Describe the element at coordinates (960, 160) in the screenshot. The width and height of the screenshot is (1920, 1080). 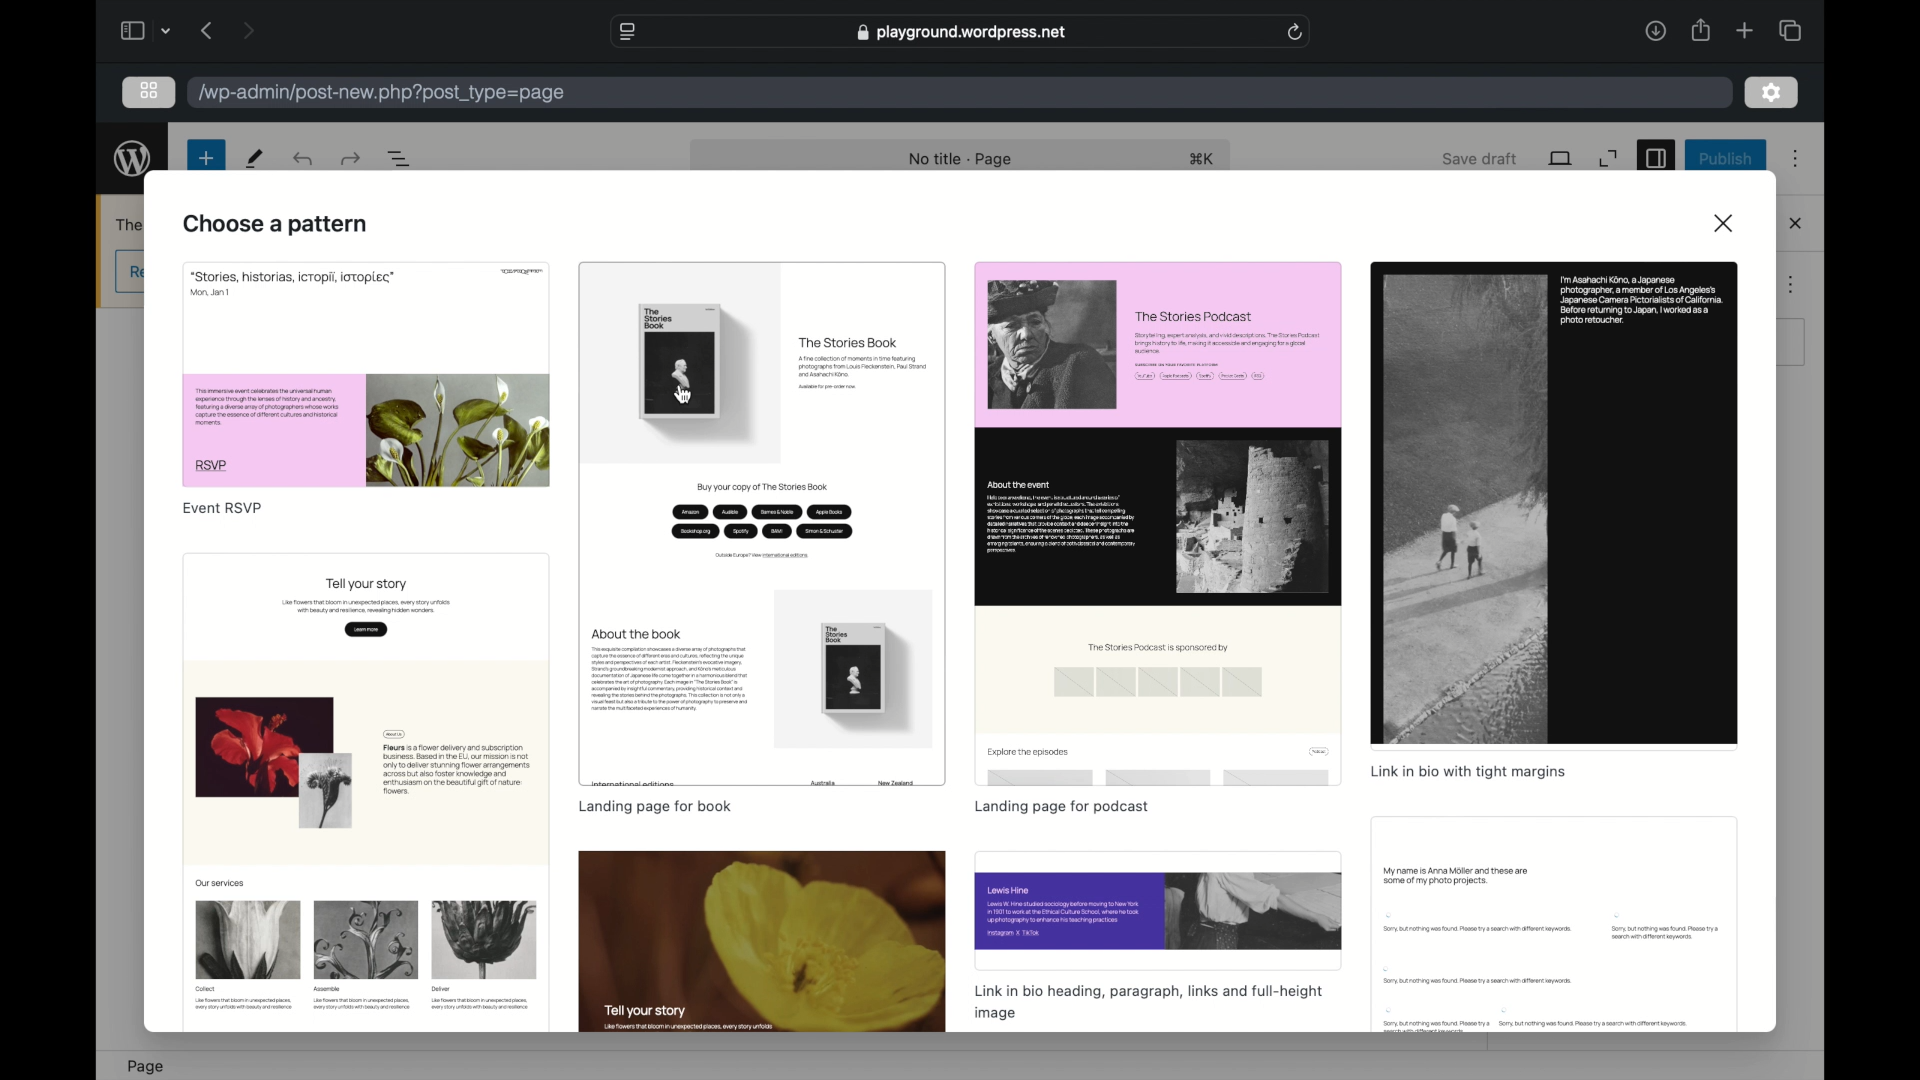
I see `no title page` at that location.